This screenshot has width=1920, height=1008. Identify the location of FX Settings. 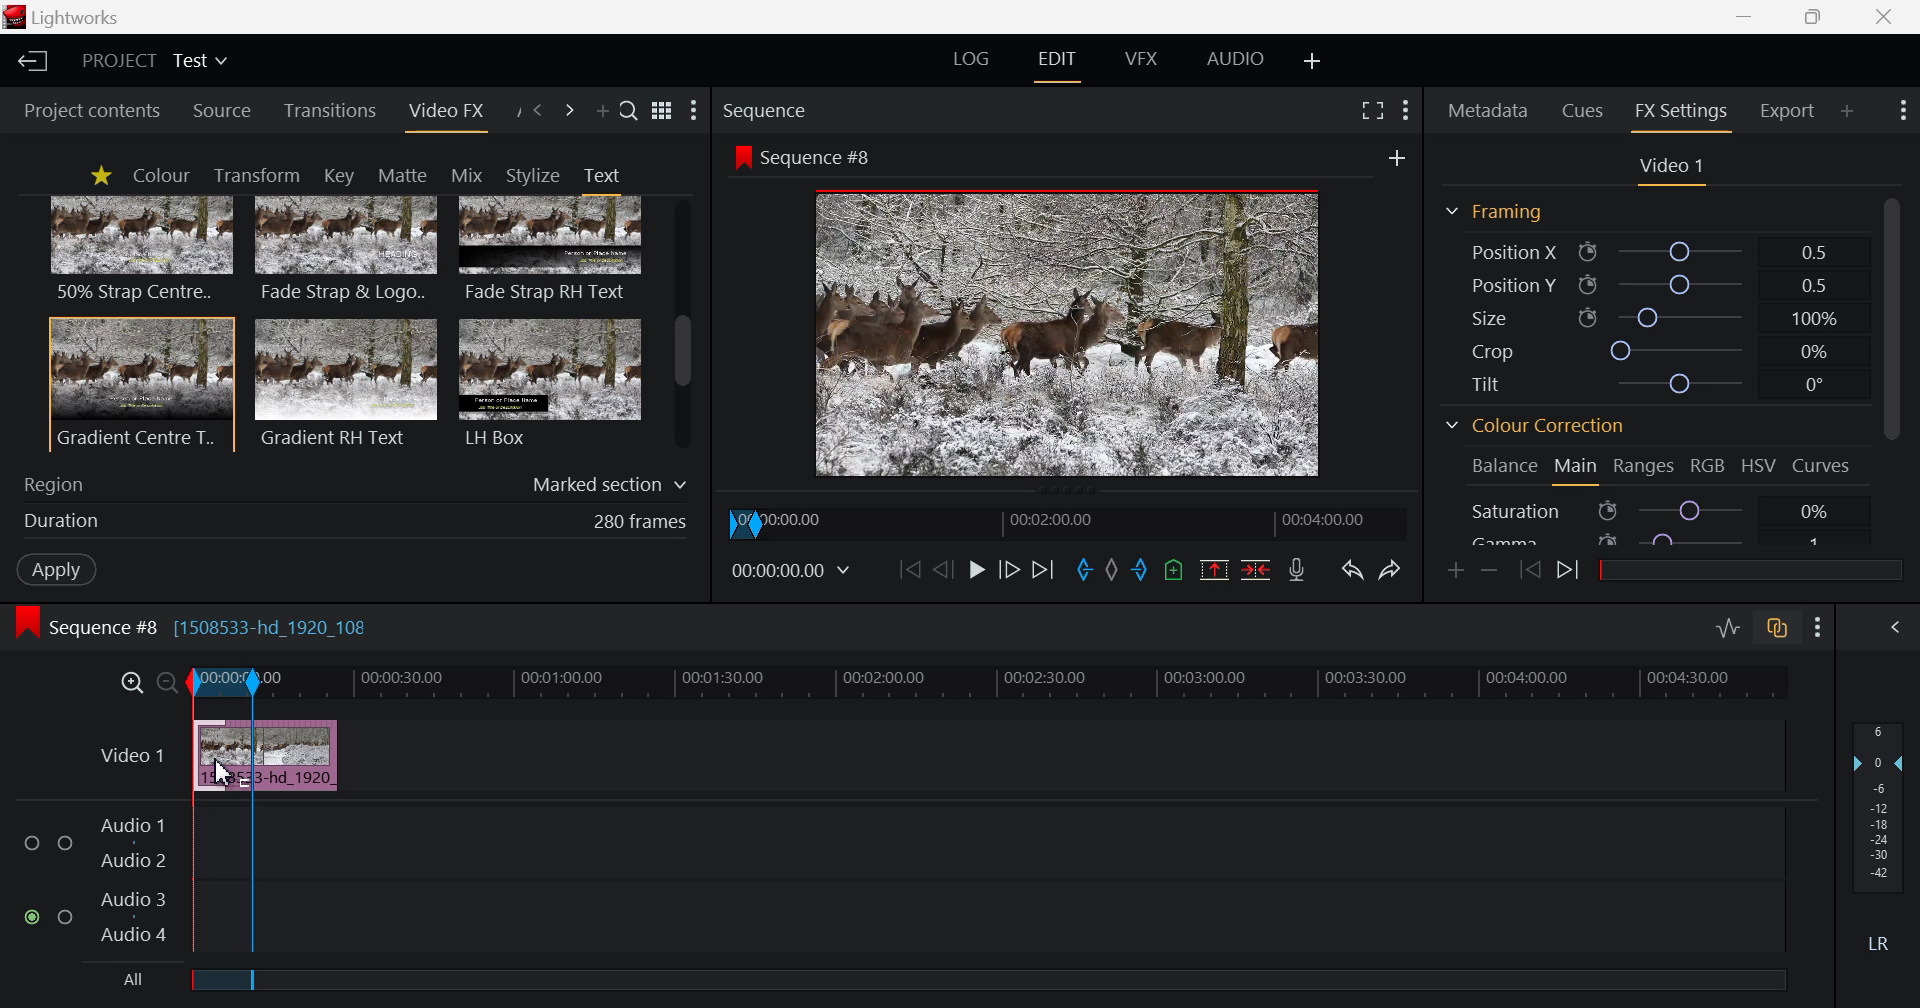
(1680, 111).